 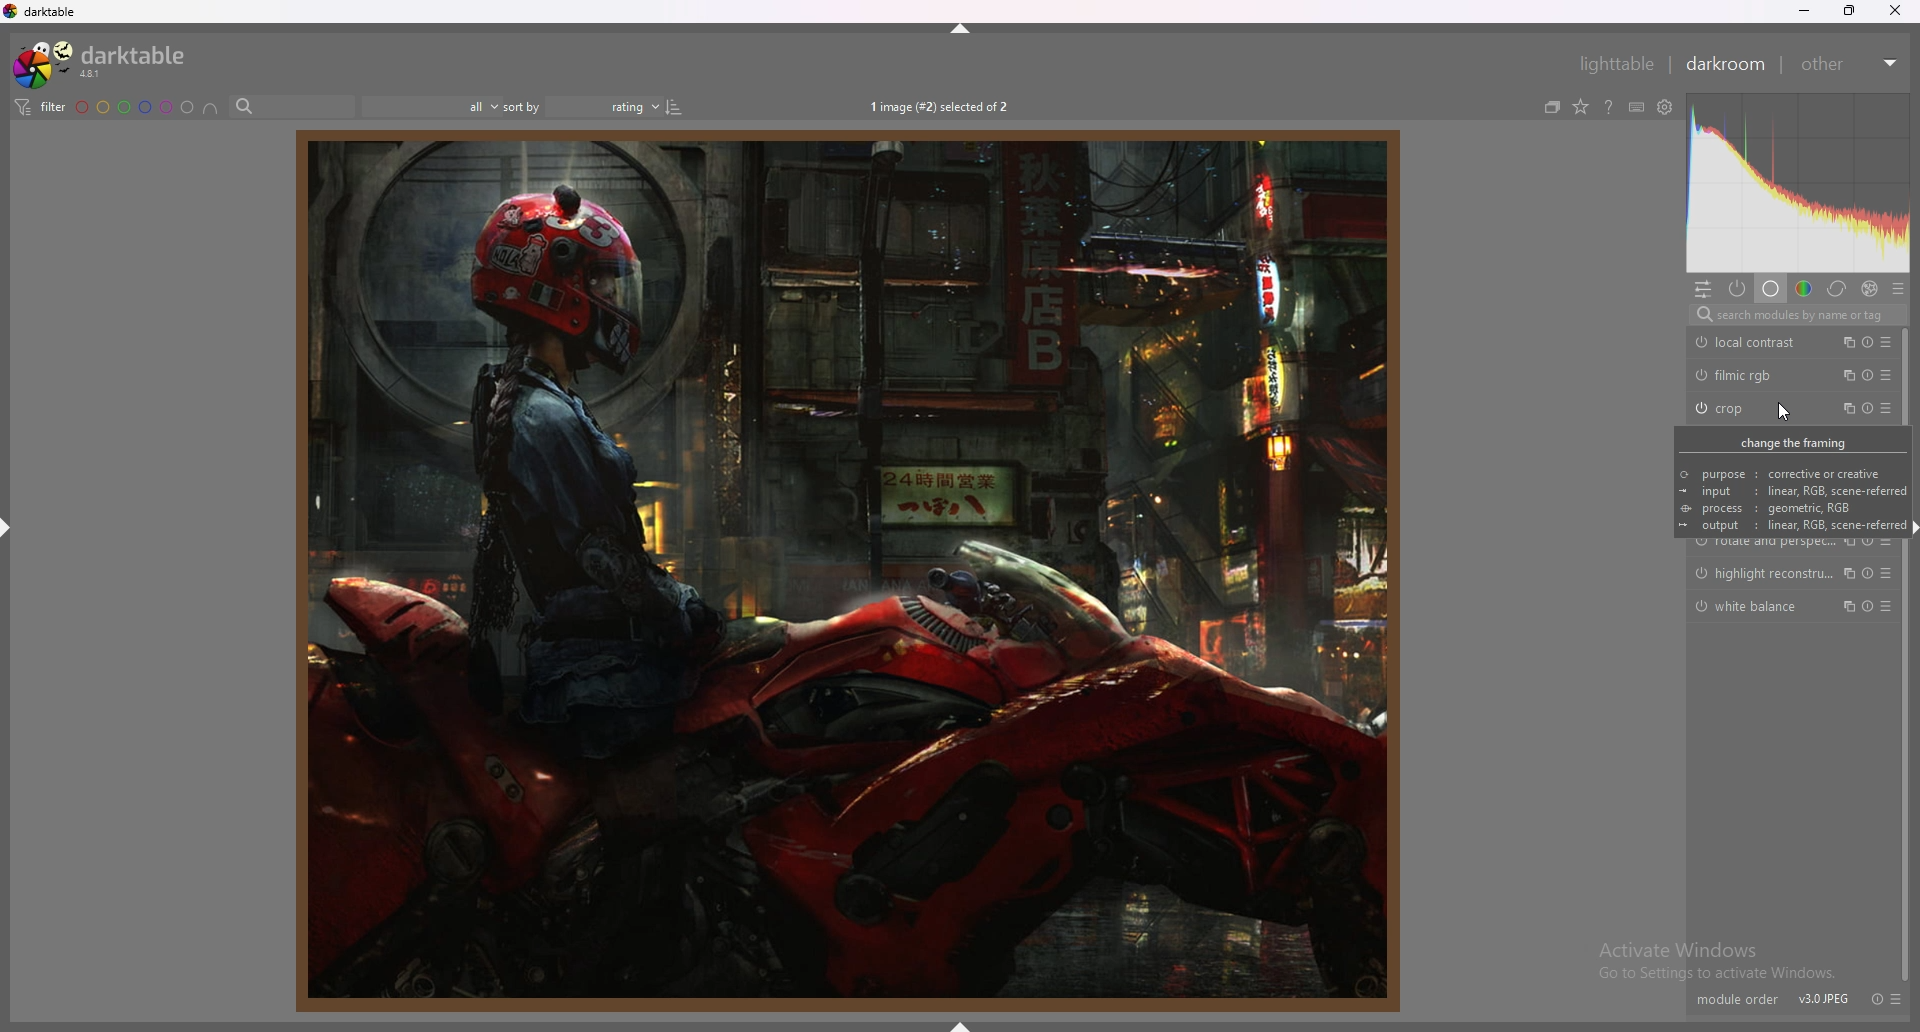 What do you see at coordinates (1850, 64) in the screenshot?
I see `other` at bounding box center [1850, 64].